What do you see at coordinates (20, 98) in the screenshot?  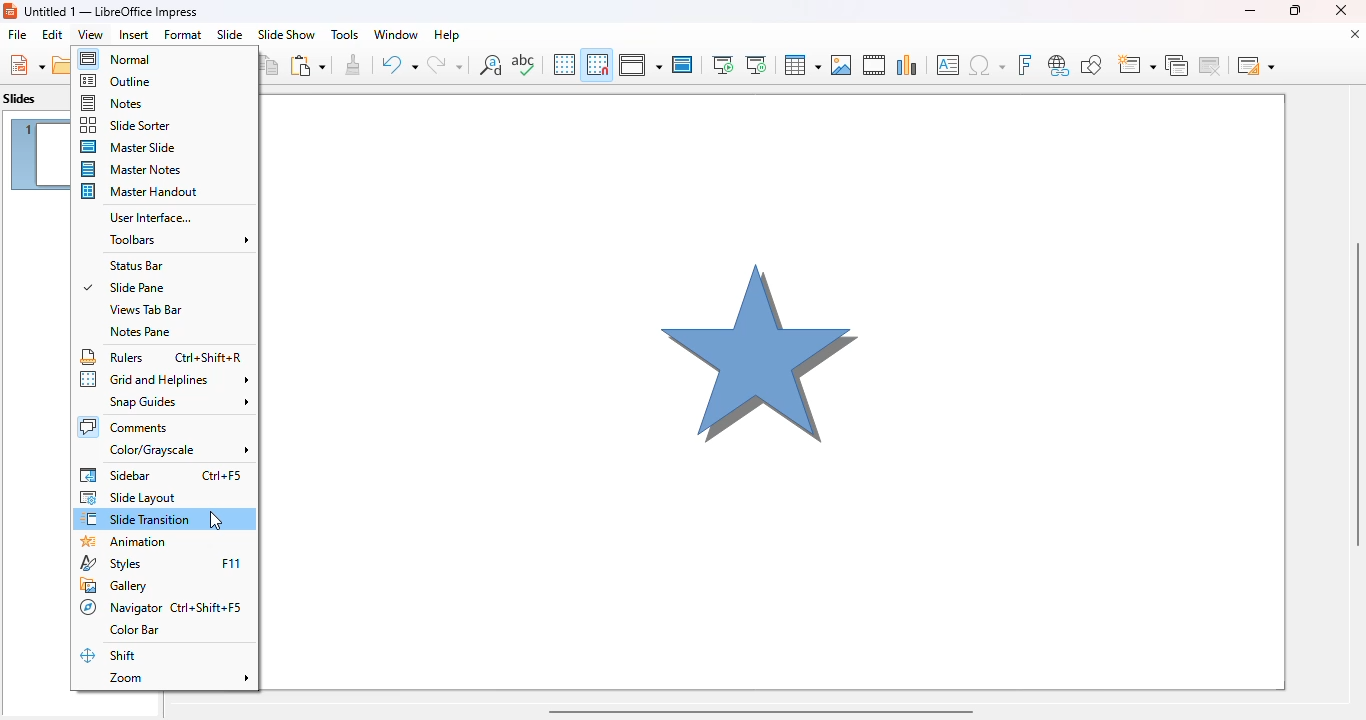 I see `slides` at bounding box center [20, 98].